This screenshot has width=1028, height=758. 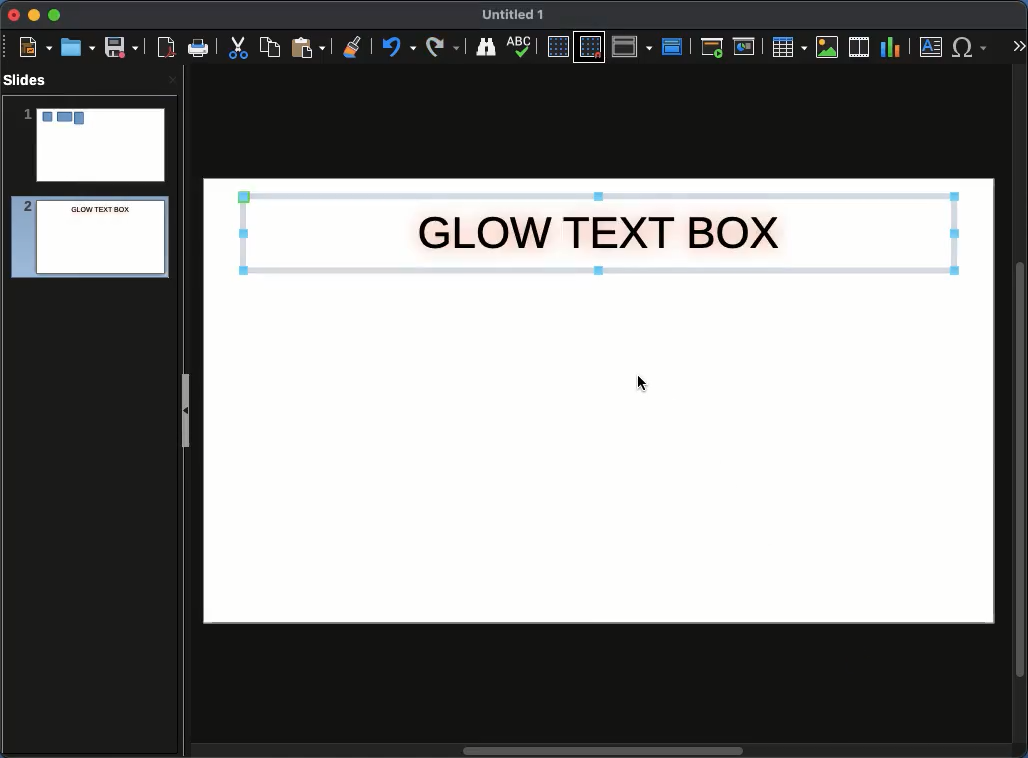 I want to click on Special characters, so click(x=974, y=47).